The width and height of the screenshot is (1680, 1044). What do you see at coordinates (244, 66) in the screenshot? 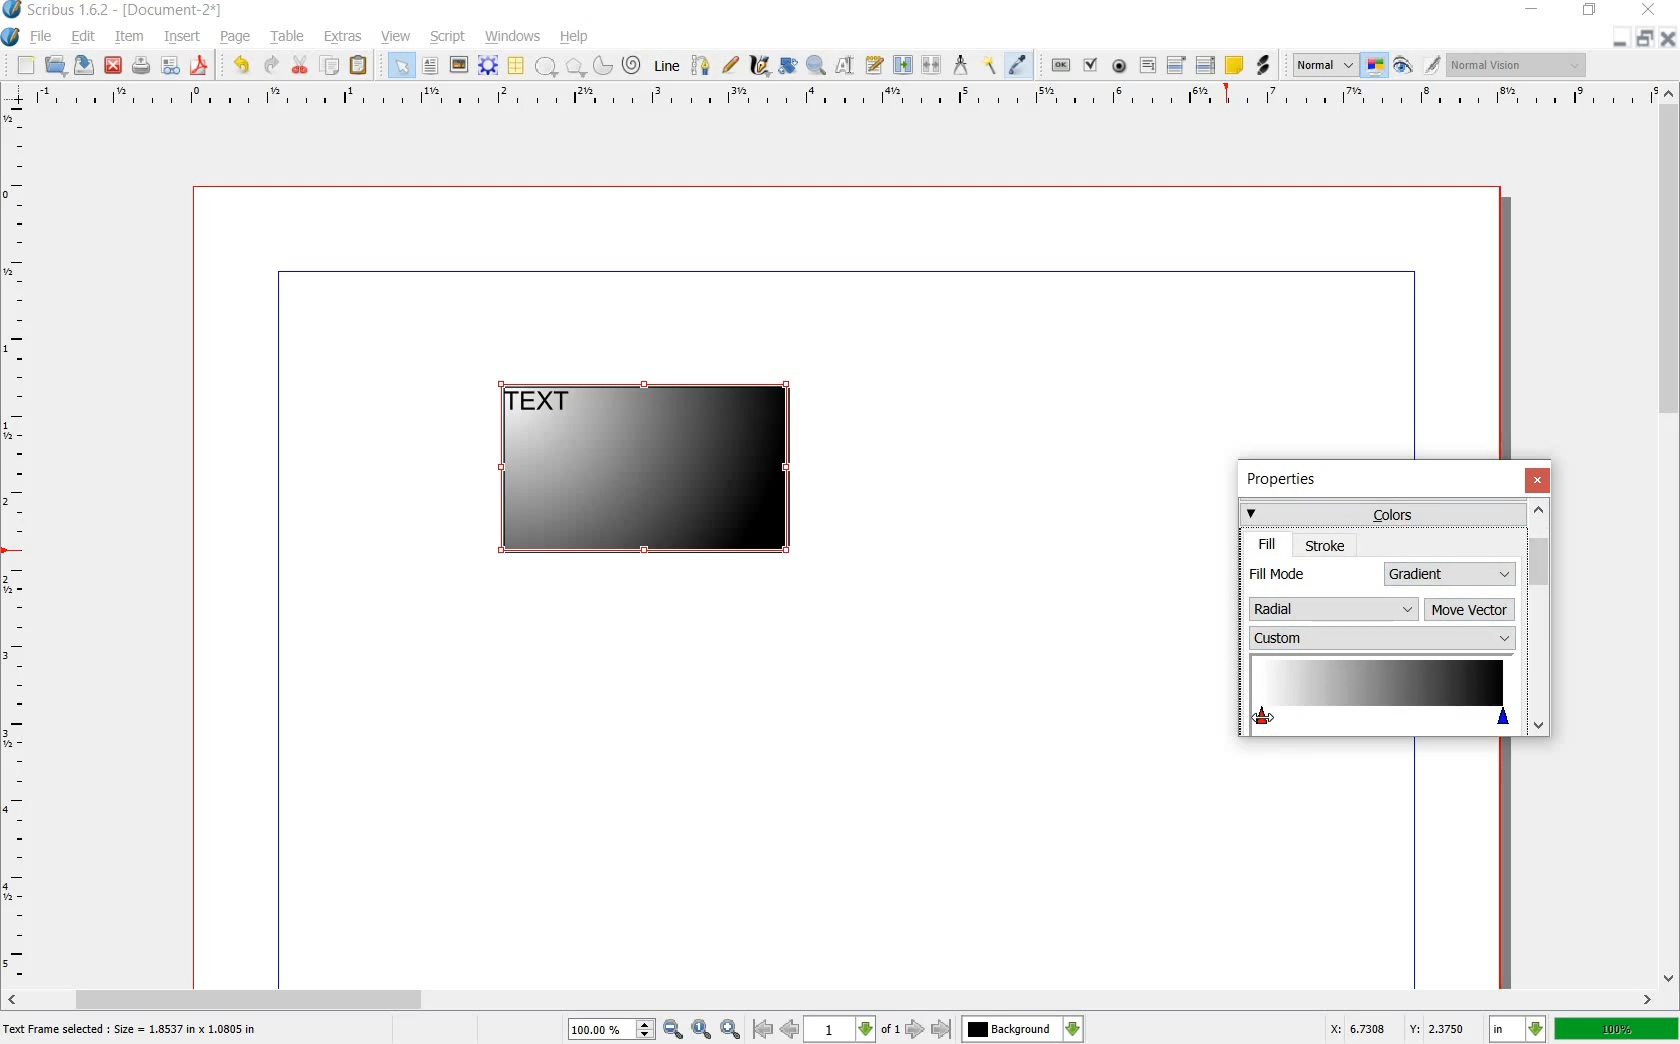
I see `undo` at bounding box center [244, 66].